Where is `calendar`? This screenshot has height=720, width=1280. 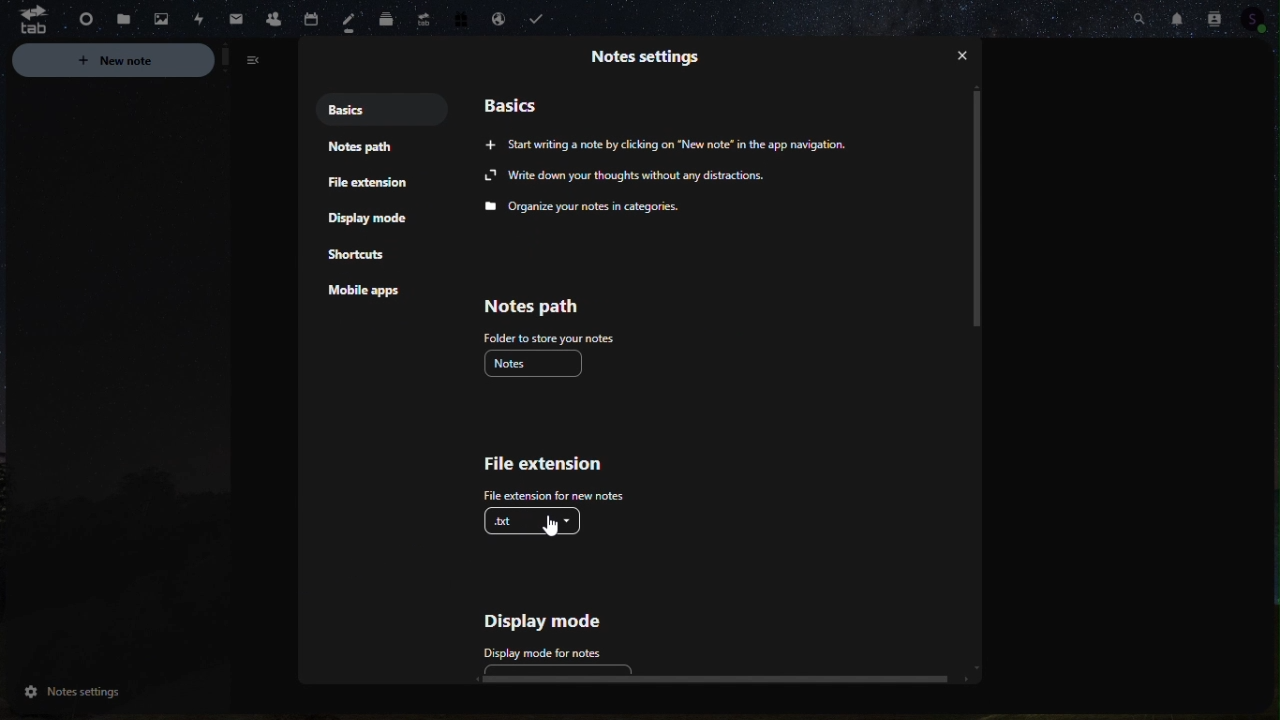 calendar is located at coordinates (310, 14).